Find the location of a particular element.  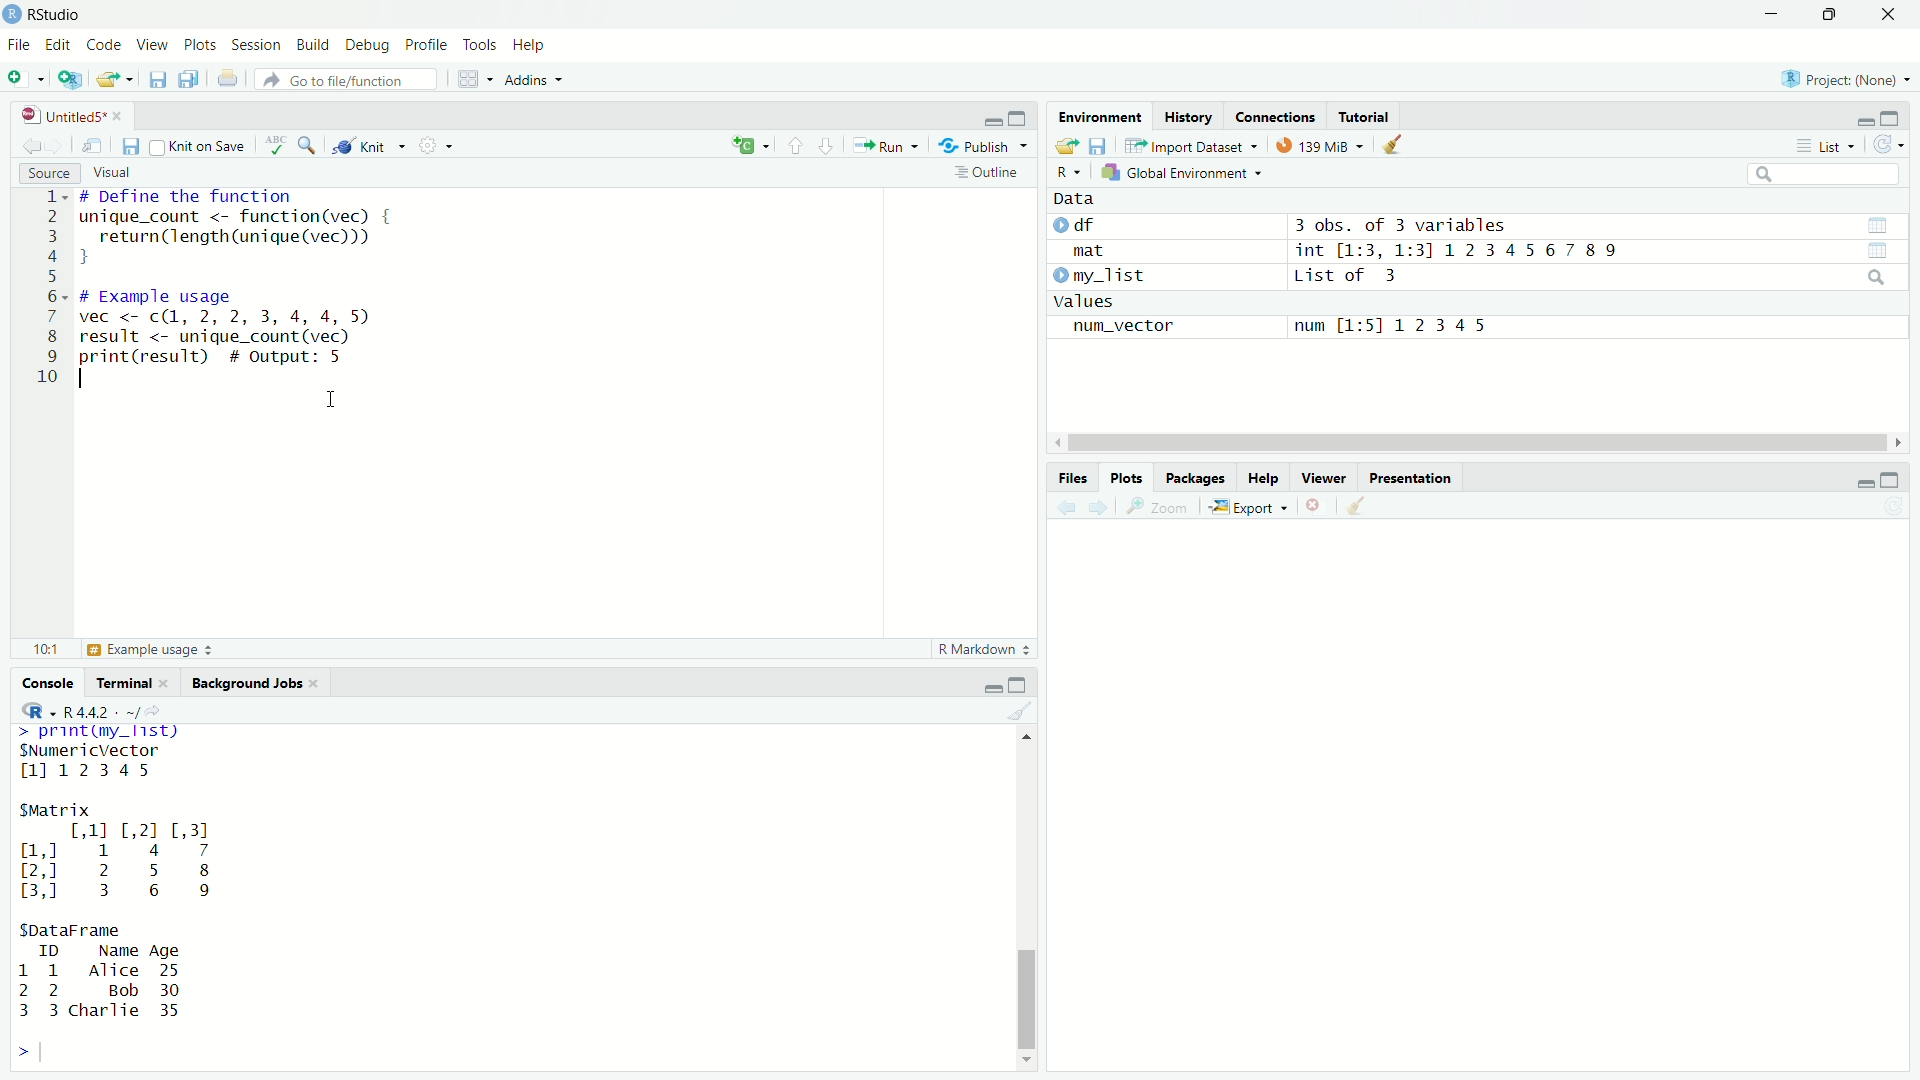

Environment is located at coordinates (1101, 118).